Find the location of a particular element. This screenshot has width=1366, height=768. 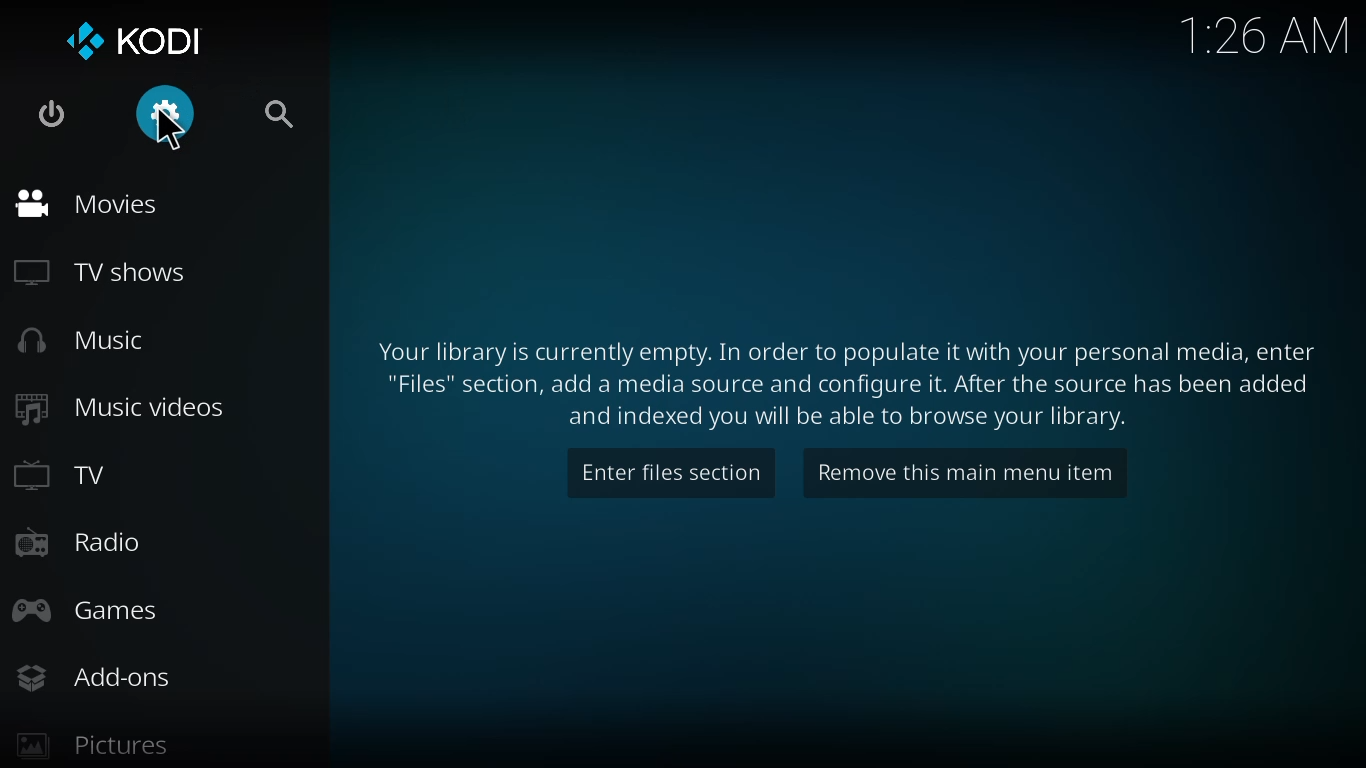

tv shows is located at coordinates (103, 274).